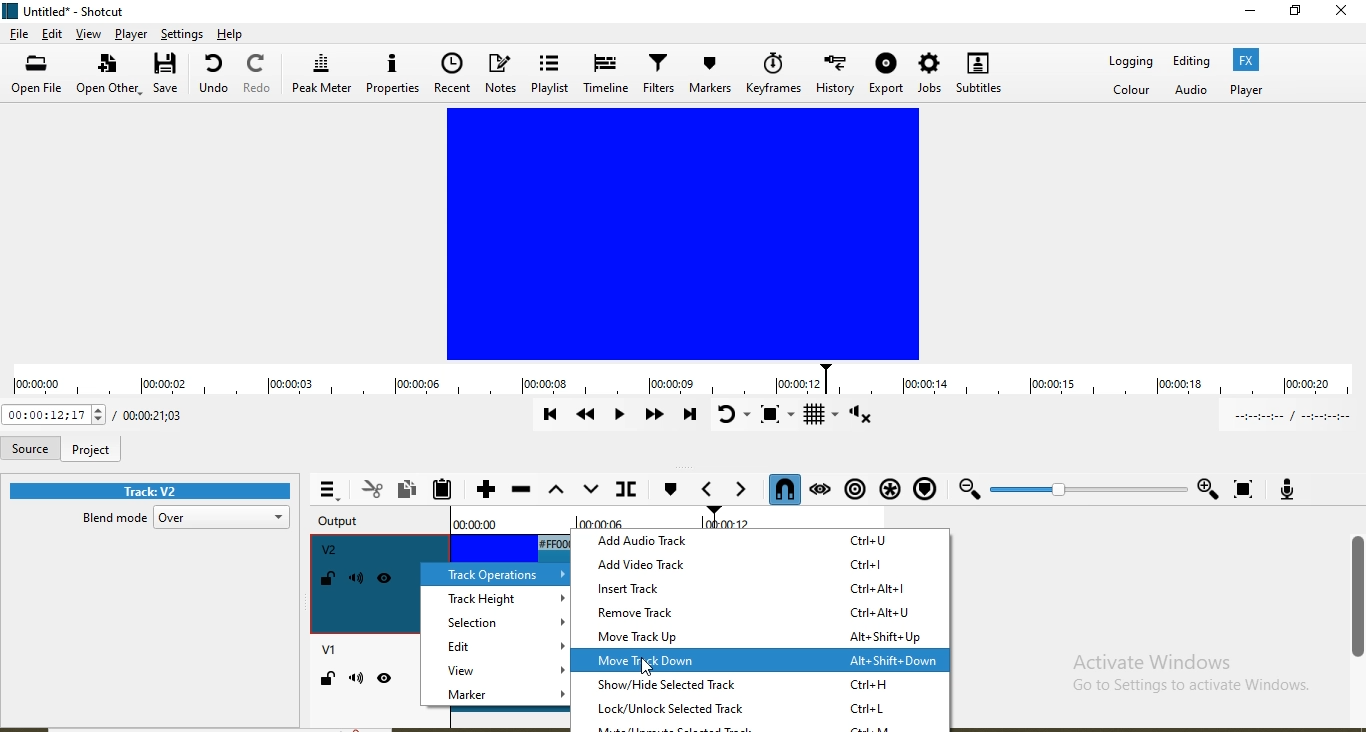 Image resolution: width=1366 pixels, height=732 pixels. Describe the element at coordinates (1357, 599) in the screenshot. I see `scroll bar` at that location.